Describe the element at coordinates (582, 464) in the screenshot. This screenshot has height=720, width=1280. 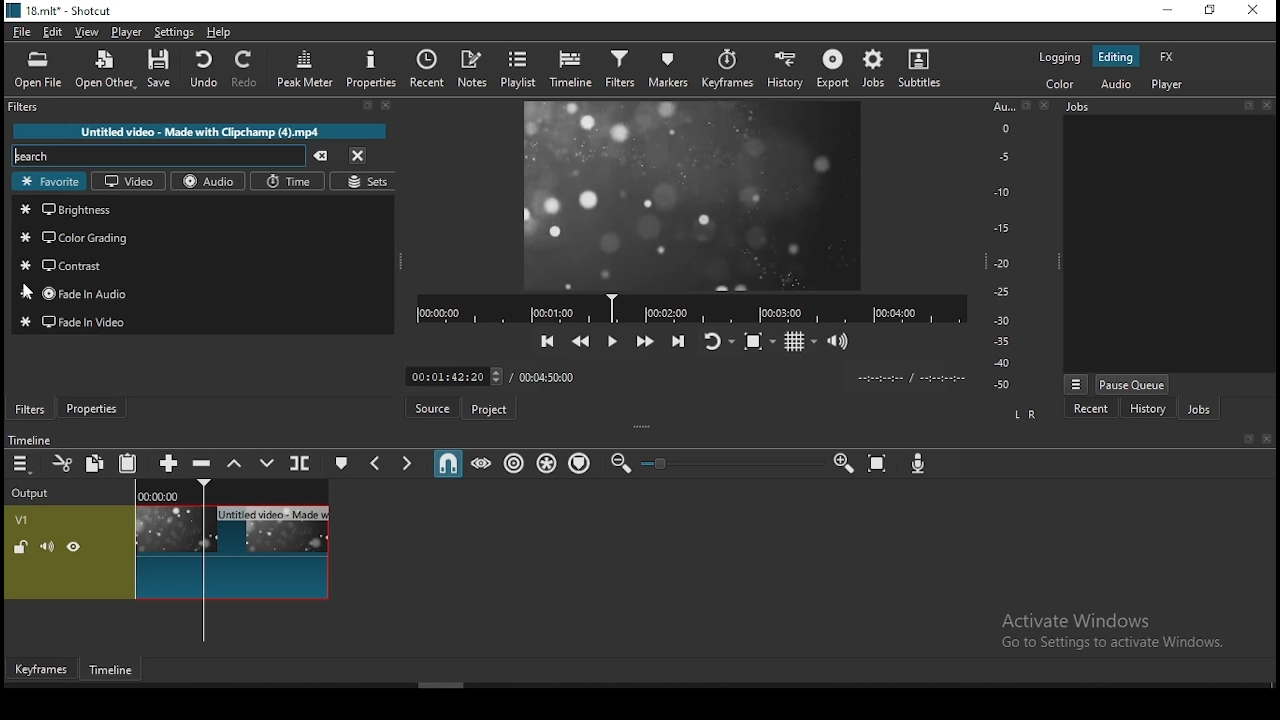
I see `ripple markers` at that location.